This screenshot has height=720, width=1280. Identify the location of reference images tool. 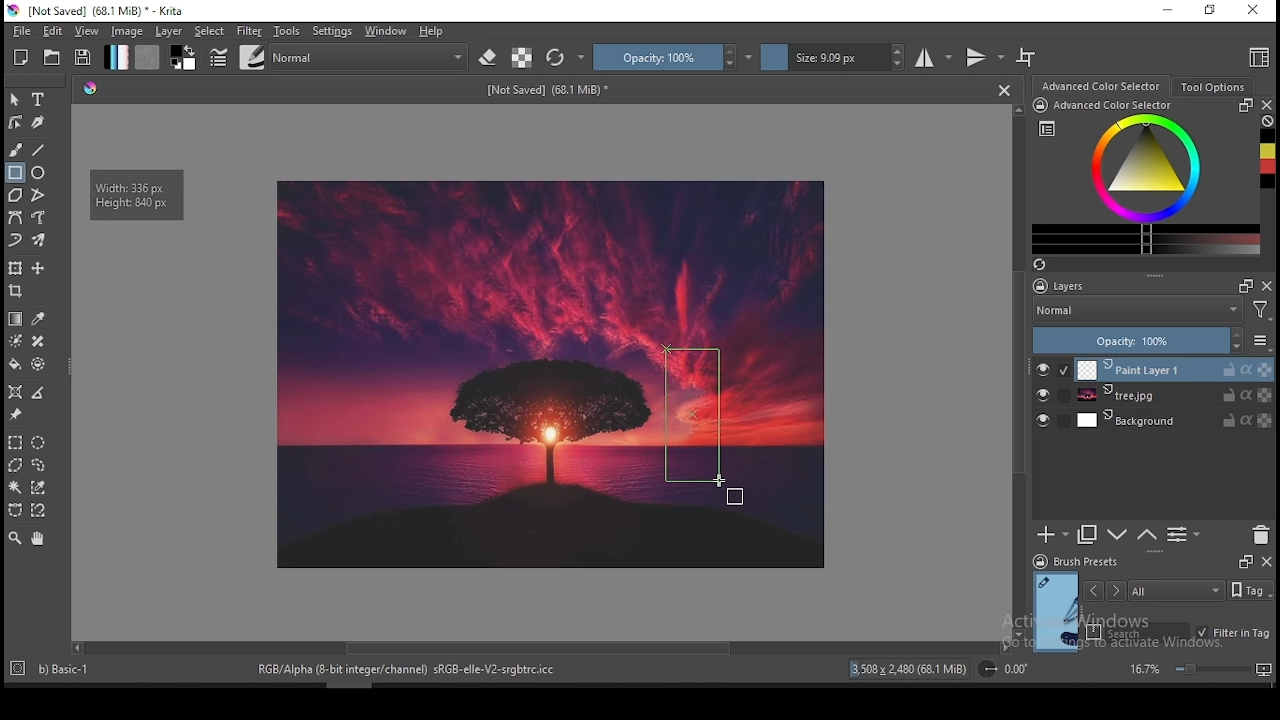
(16, 415).